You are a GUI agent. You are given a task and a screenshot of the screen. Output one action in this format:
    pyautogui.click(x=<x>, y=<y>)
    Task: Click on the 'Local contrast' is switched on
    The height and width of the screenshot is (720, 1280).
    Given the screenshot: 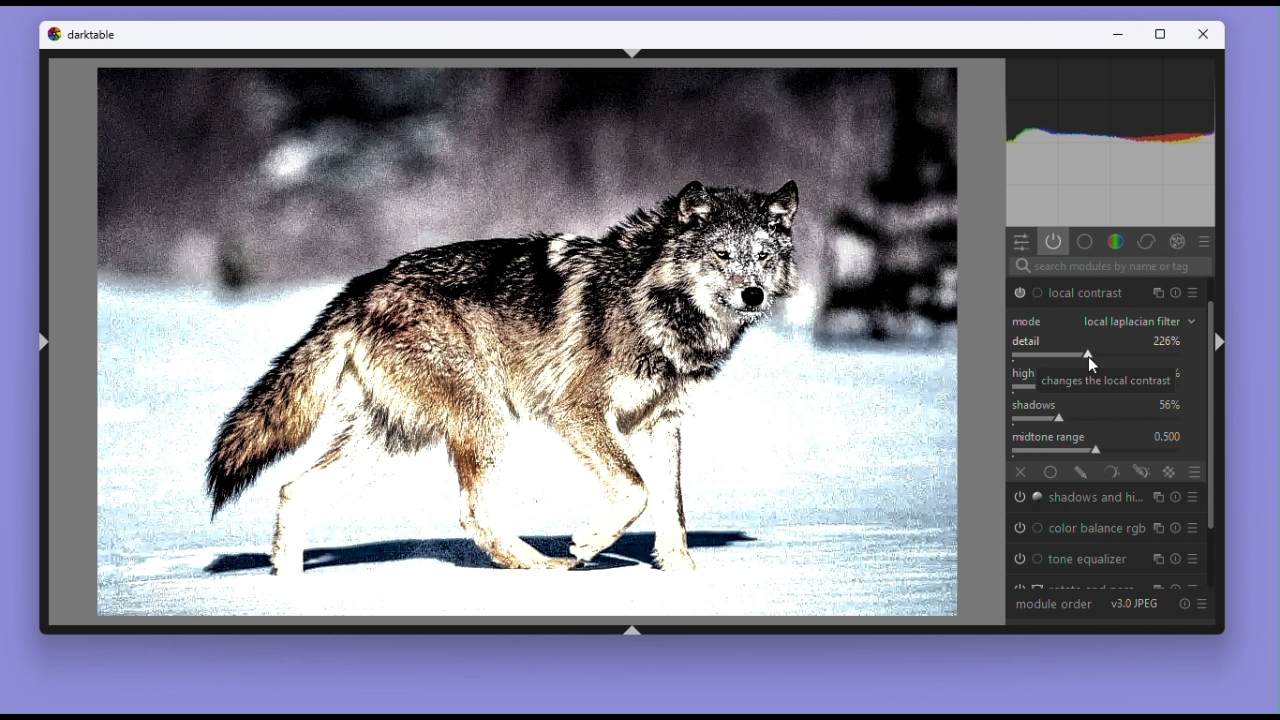 What is the action you would take?
    pyautogui.click(x=1026, y=292)
    